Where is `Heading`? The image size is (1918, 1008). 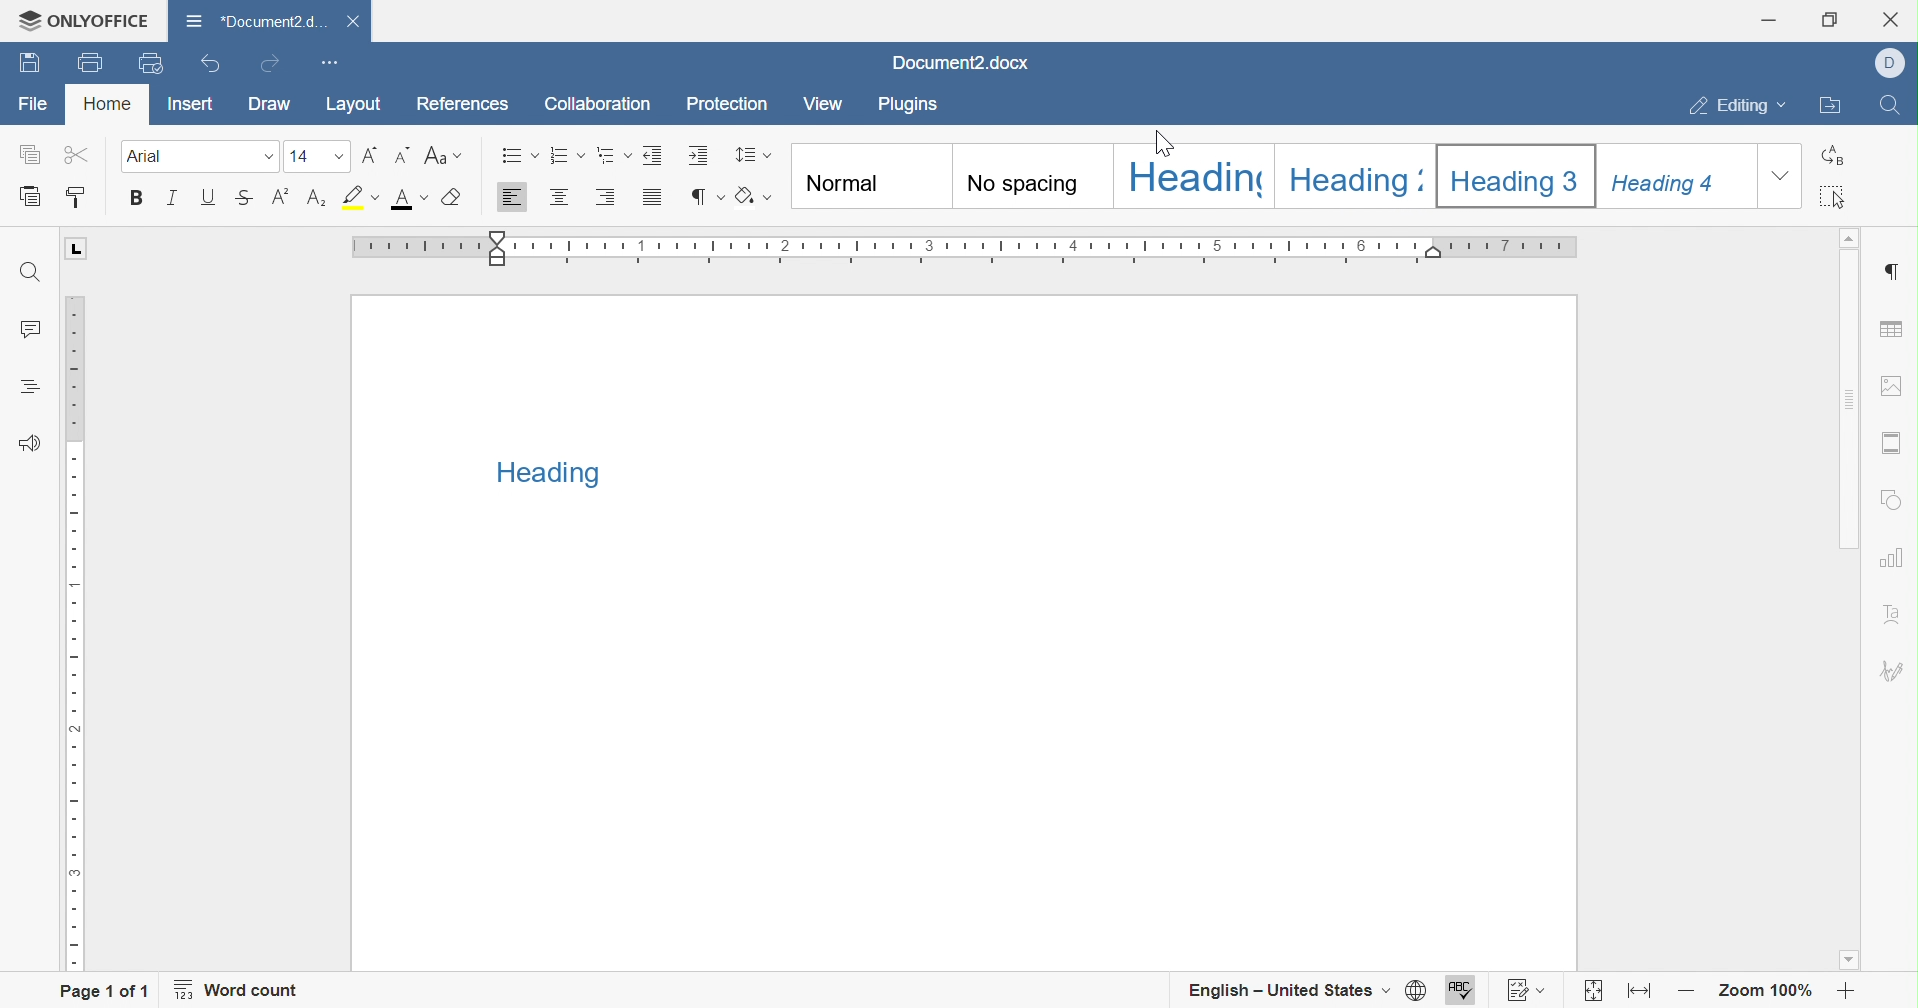
Heading is located at coordinates (1353, 174).